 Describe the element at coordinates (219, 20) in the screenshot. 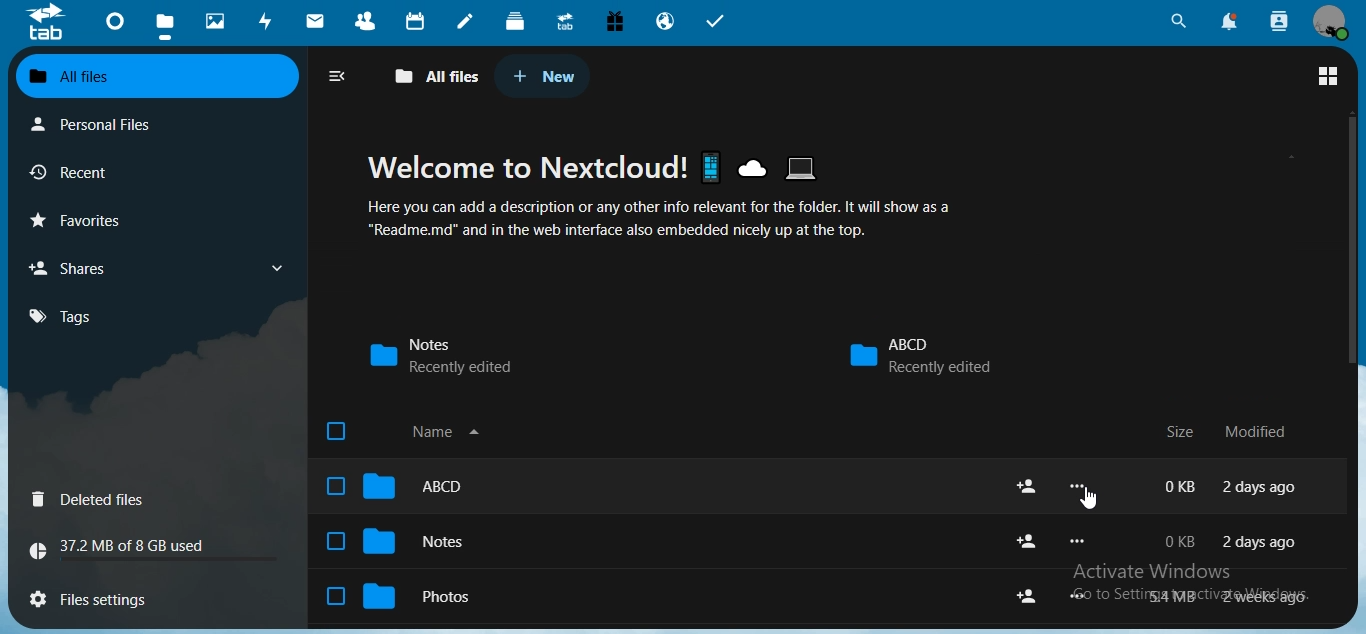

I see `photos` at that location.